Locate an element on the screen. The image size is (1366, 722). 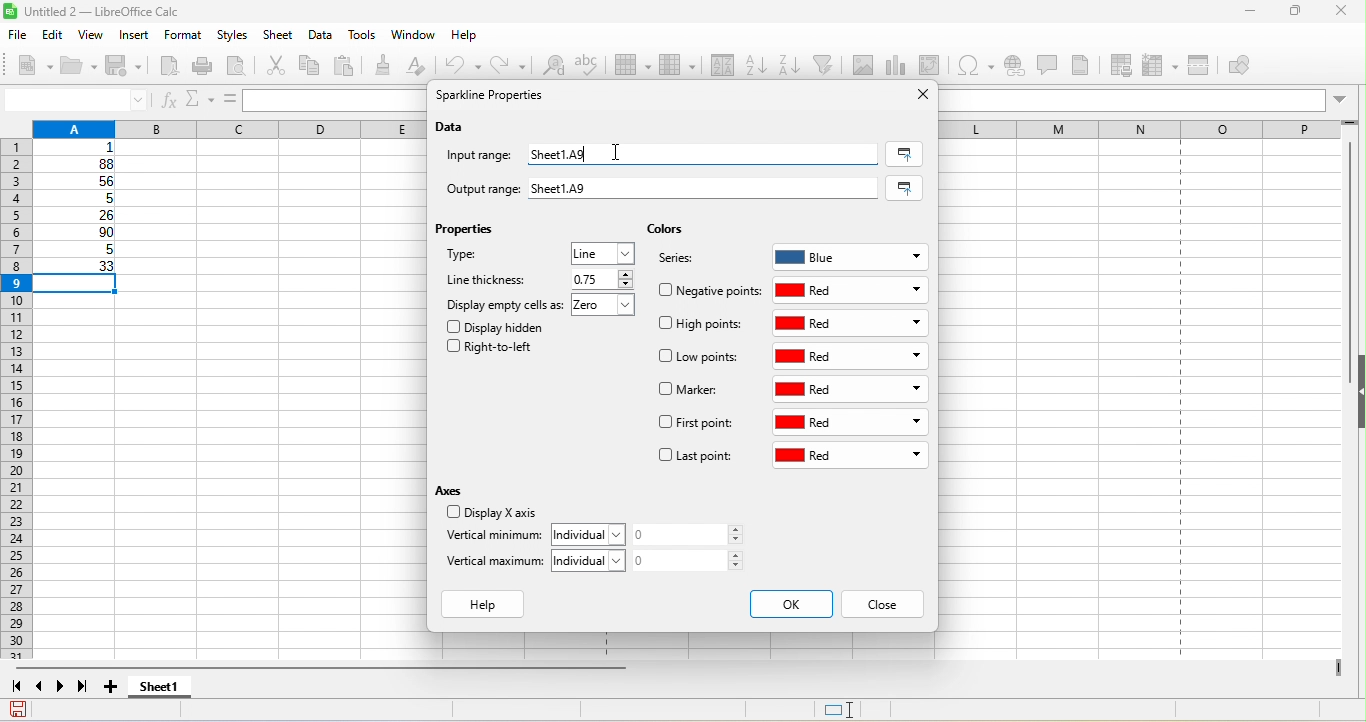
undo is located at coordinates (467, 65).